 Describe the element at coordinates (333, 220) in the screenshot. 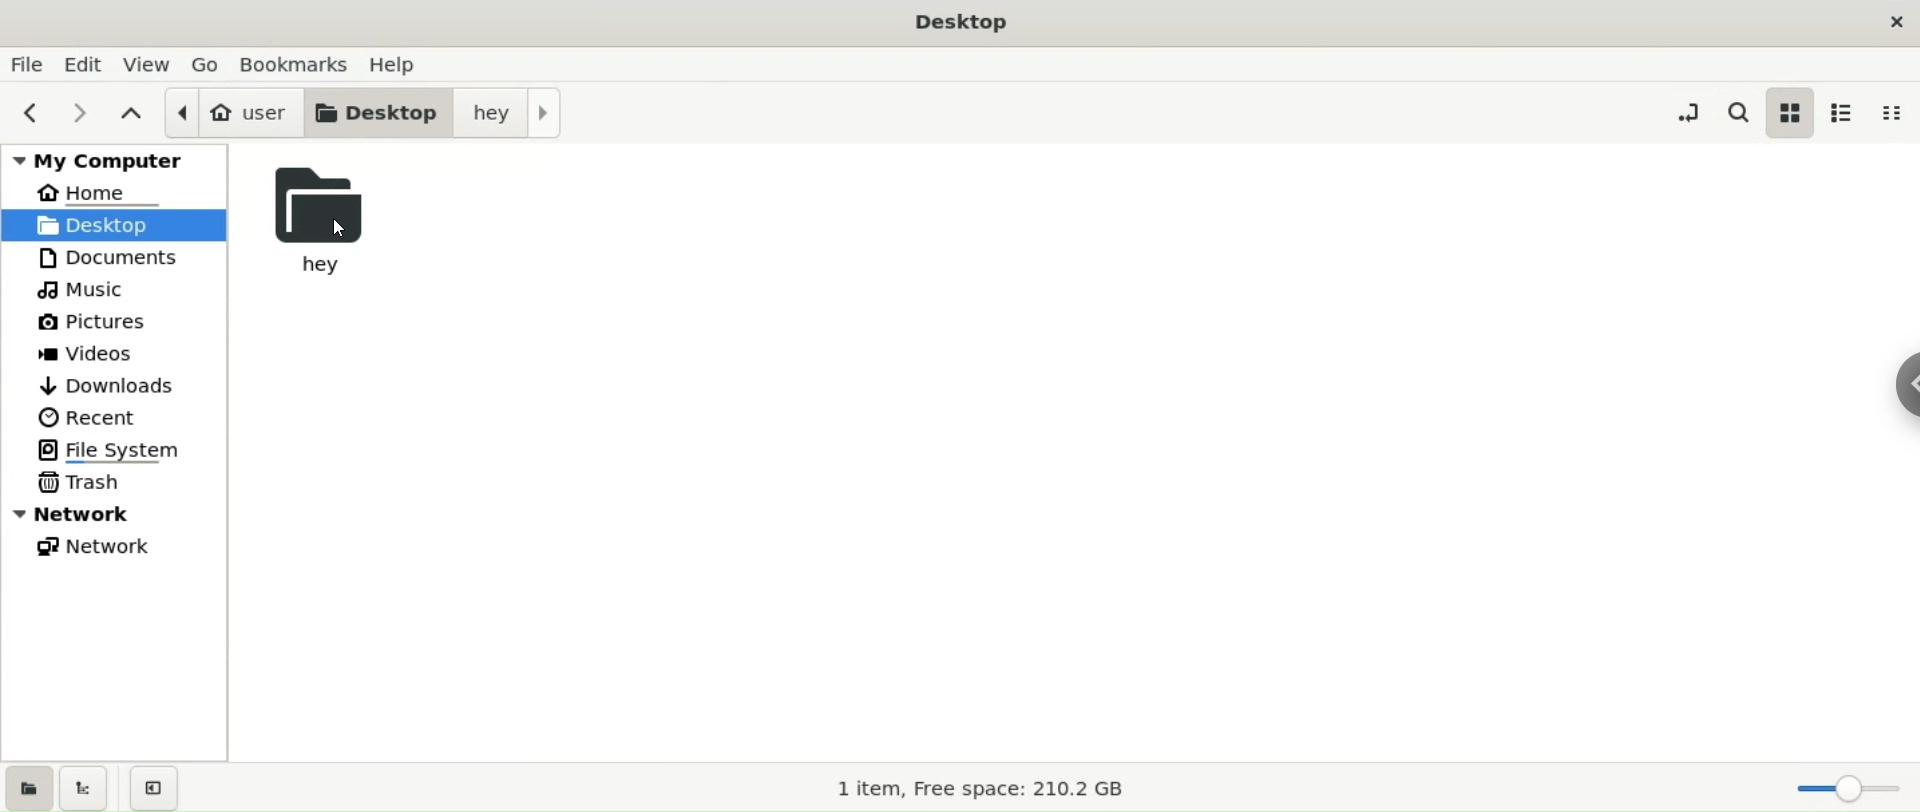

I see `hey` at that location.